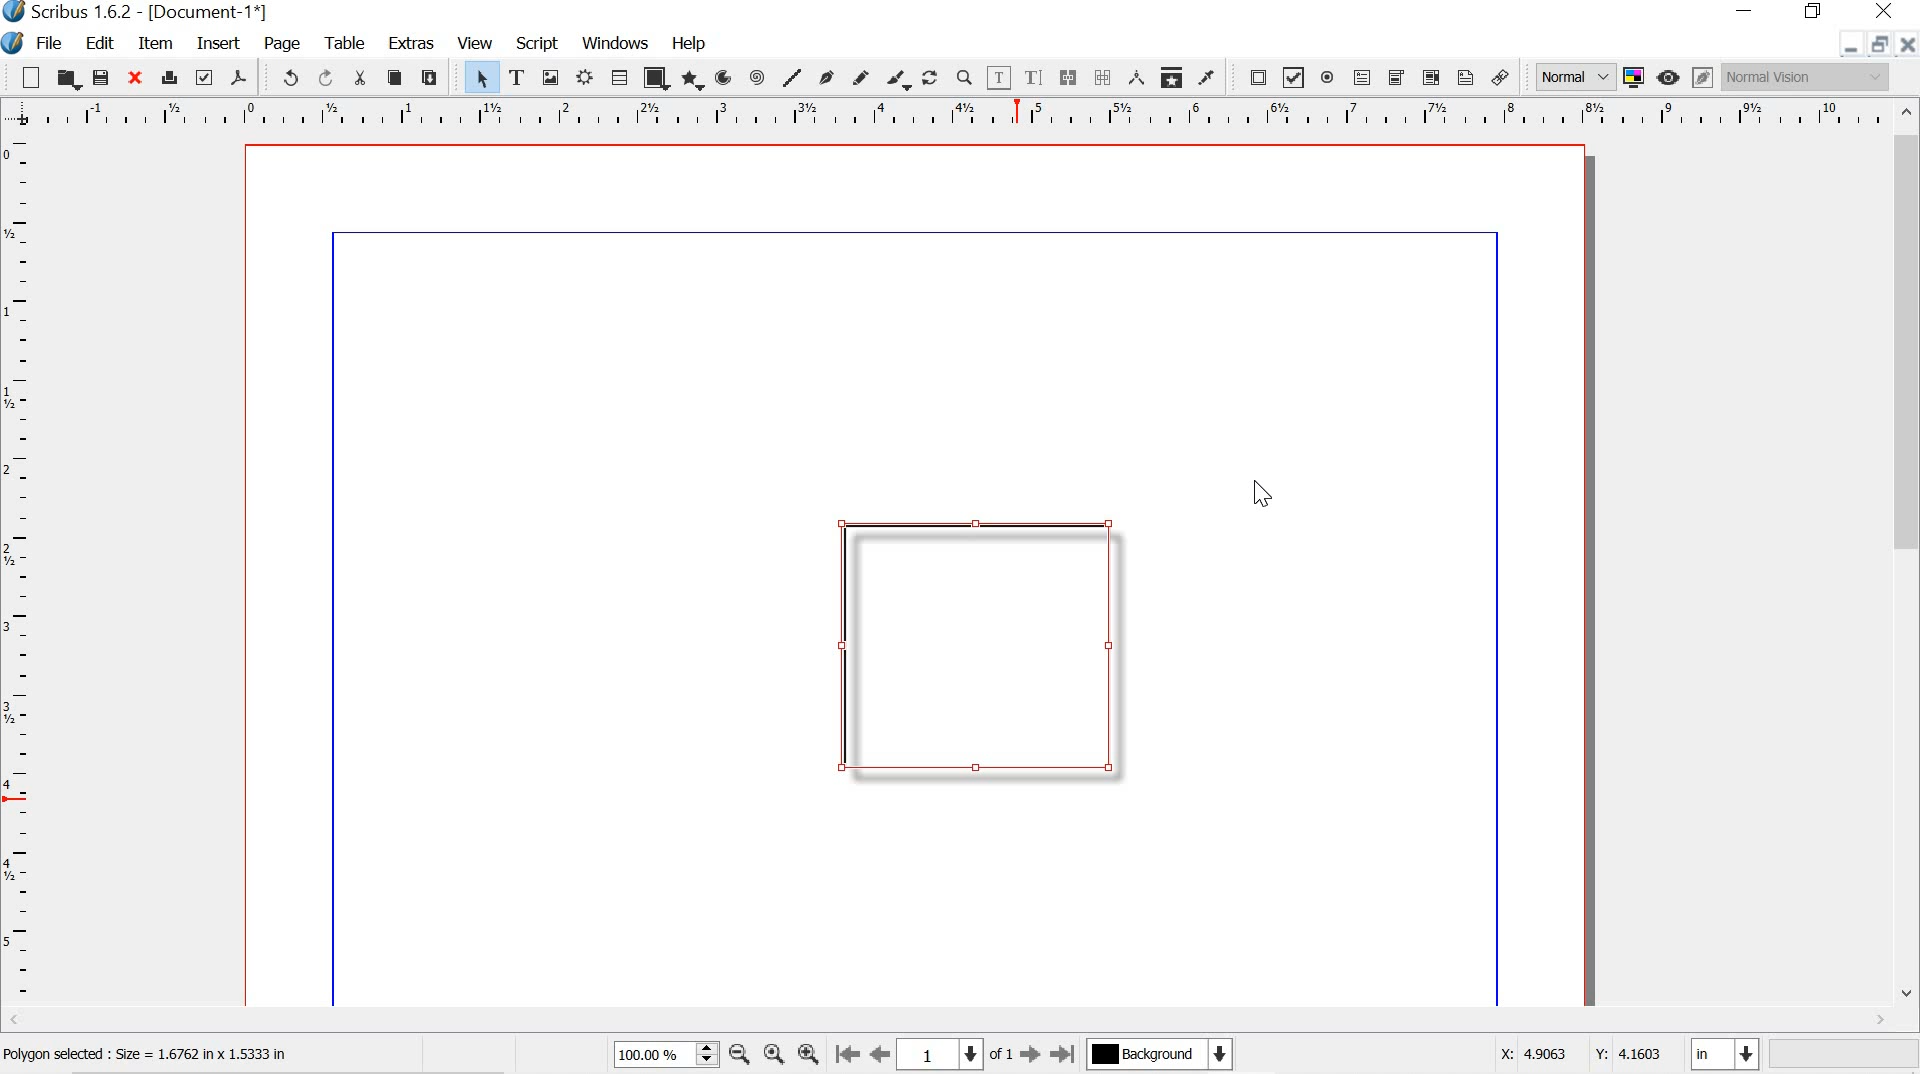  I want to click on edit contents of frame, so click(998, 78).